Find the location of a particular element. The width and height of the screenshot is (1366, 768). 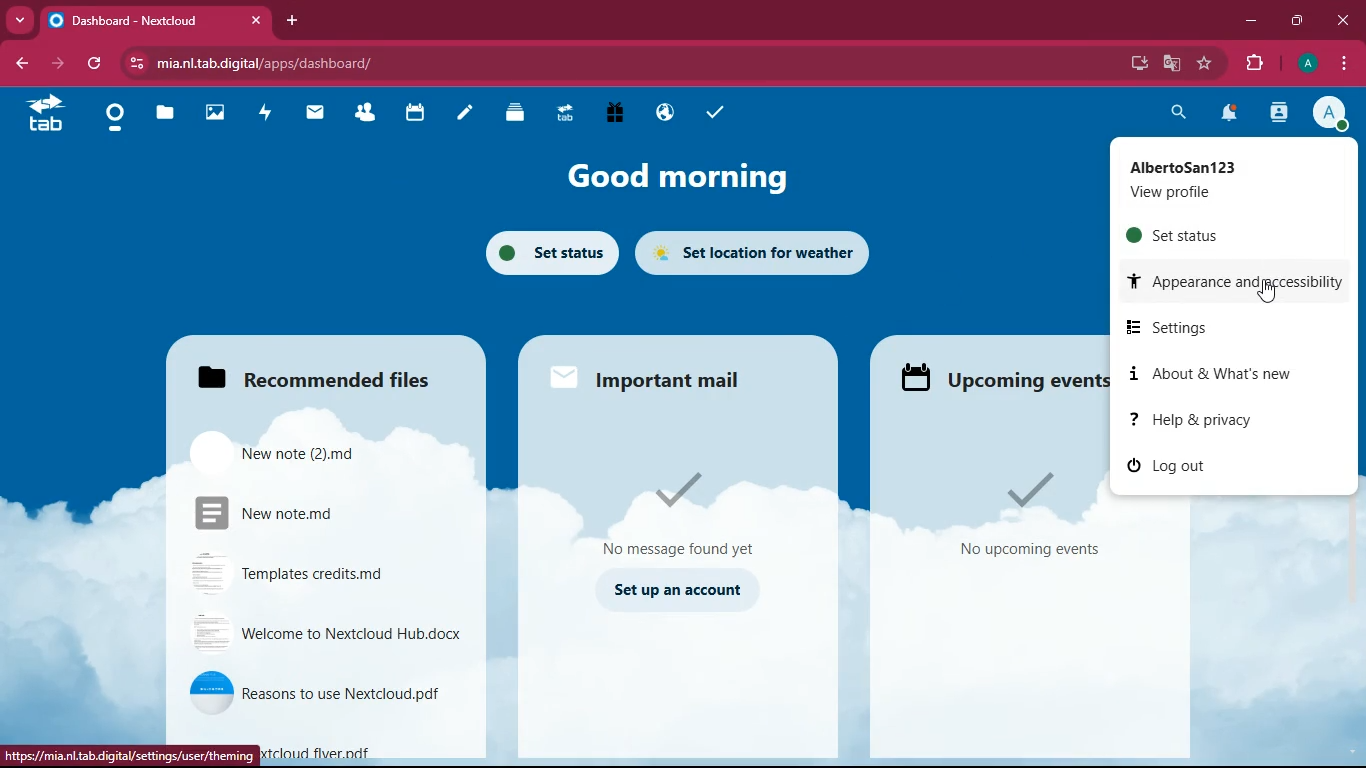

search is located at coordinates (1173, 114).